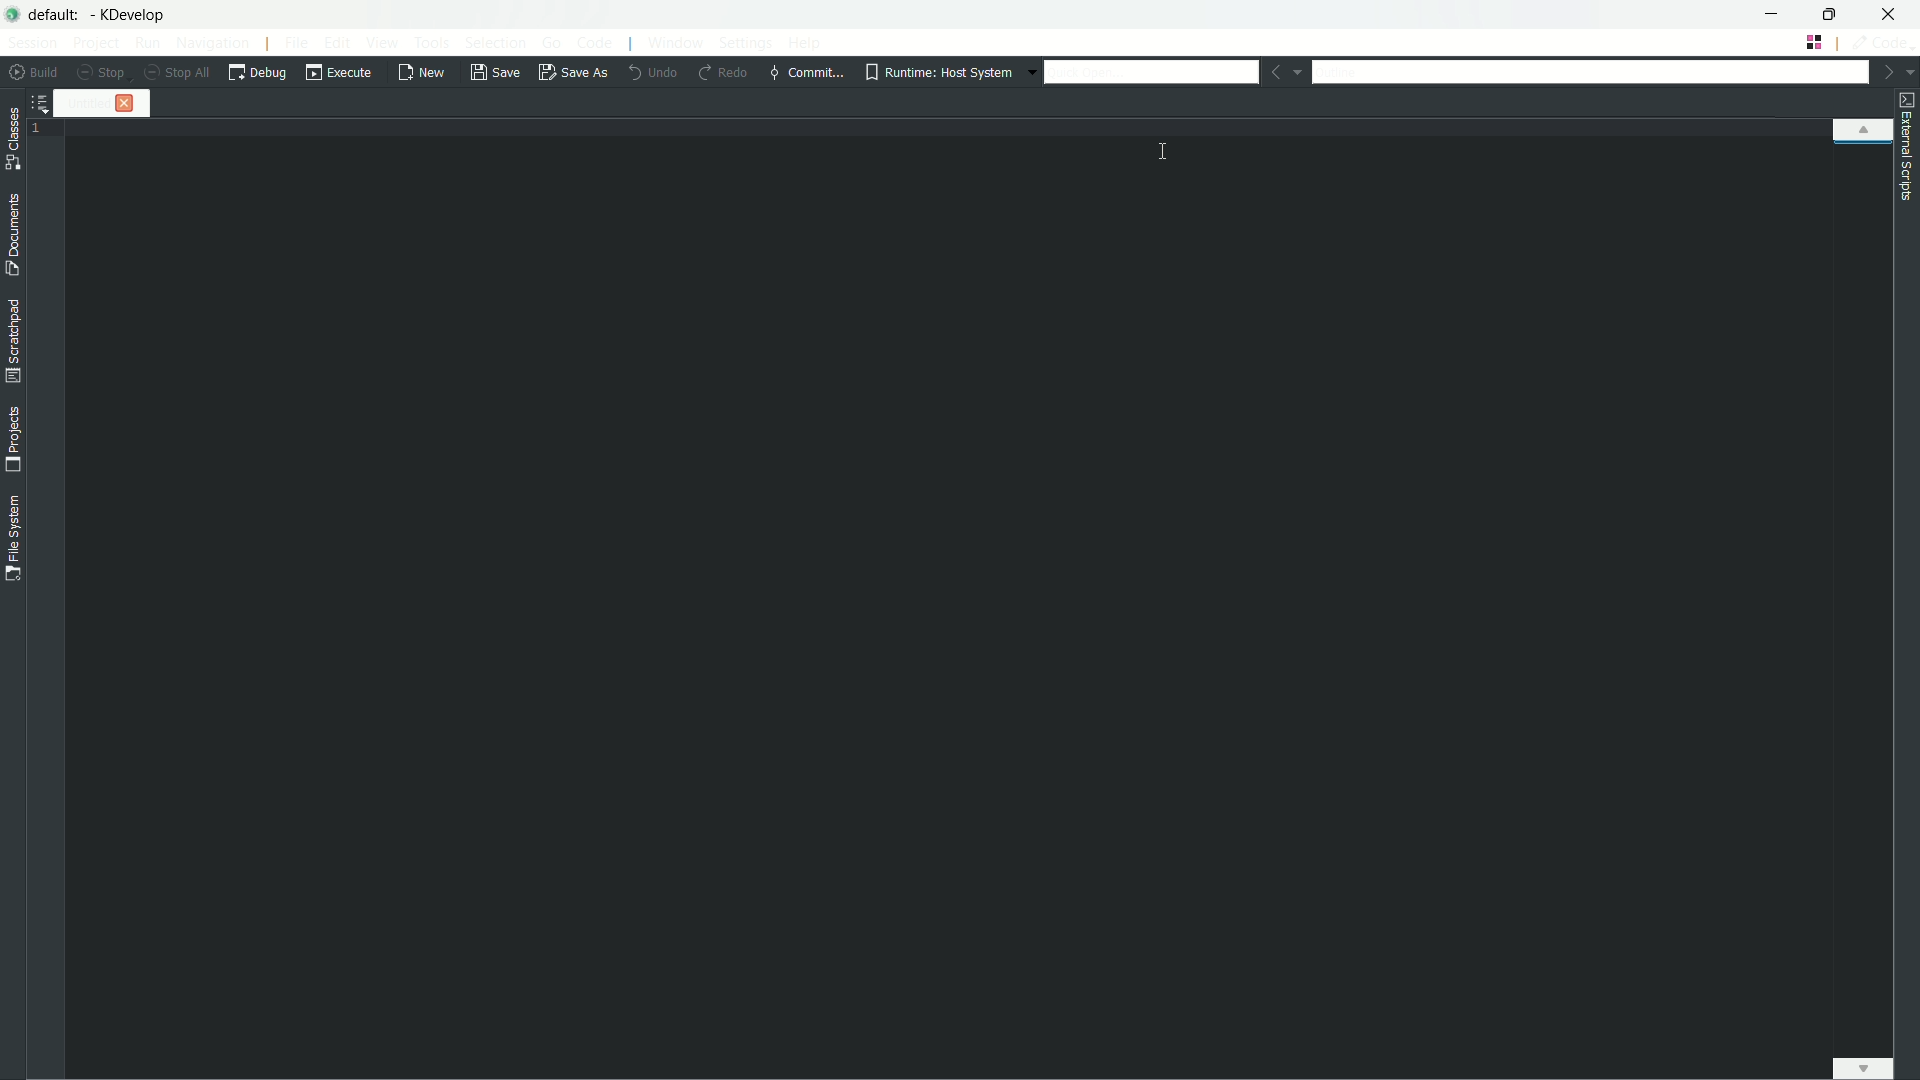 The height and width of the screenshot is (1080, 1920). What do you see at coordinates (13, 12) in the screenshot?
I see `app icon` at bounding box center [13, 12].